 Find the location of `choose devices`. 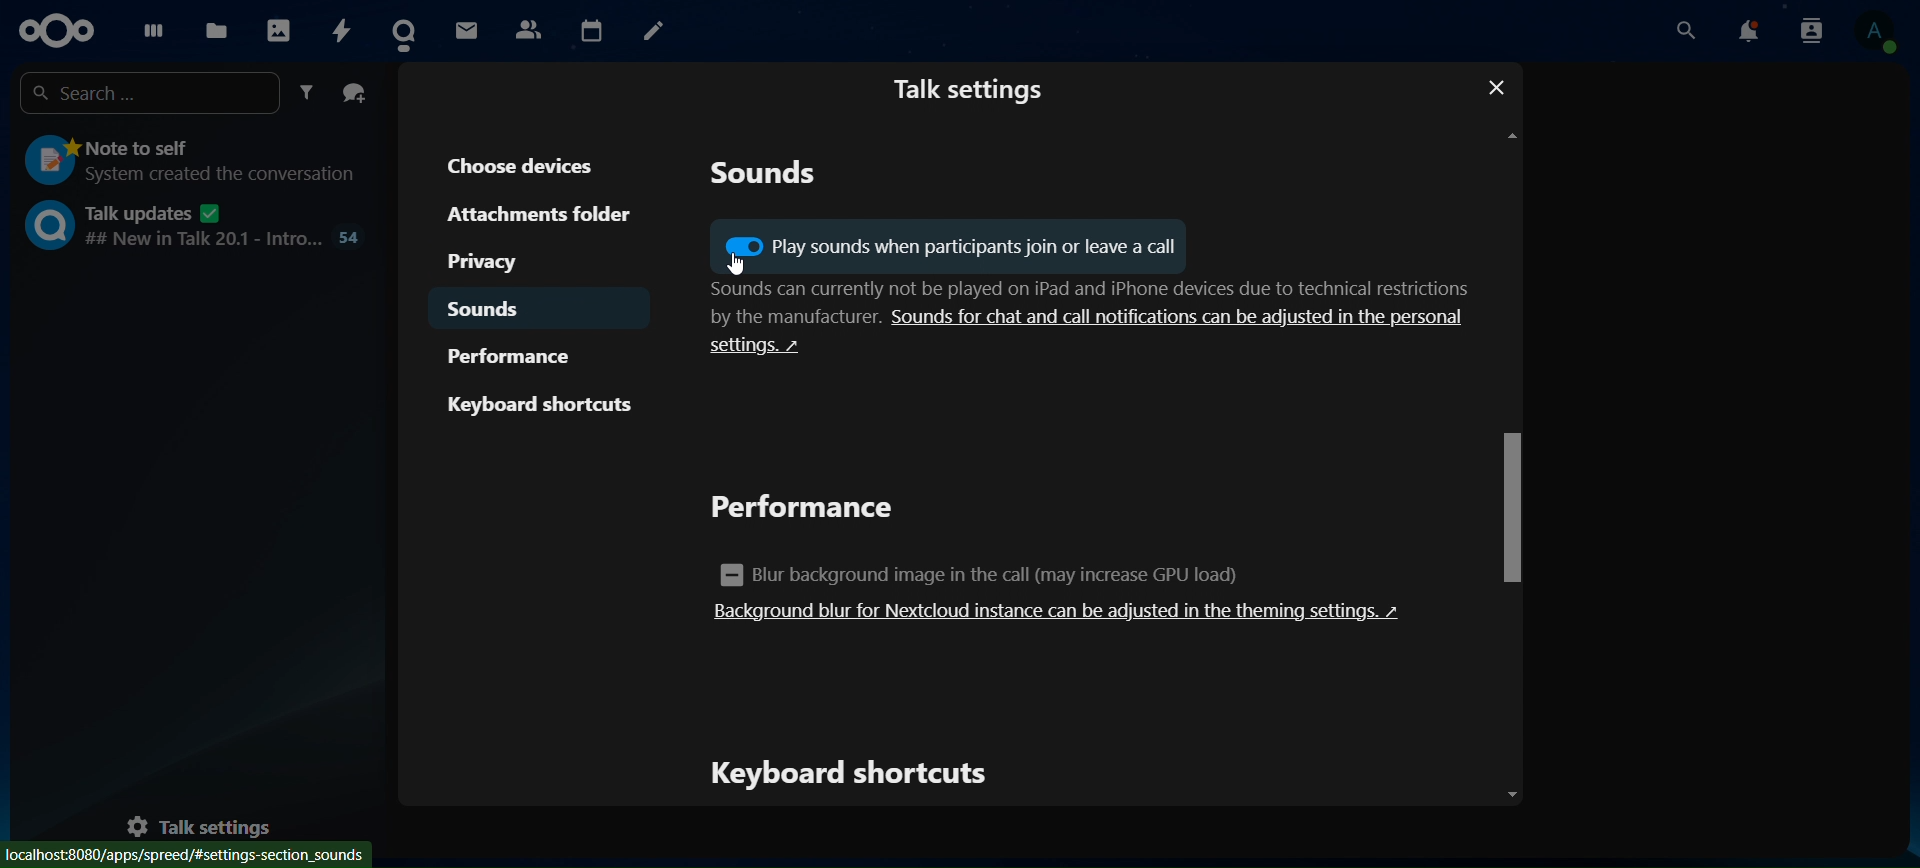

choose devices is located at coordinates (532, 164).